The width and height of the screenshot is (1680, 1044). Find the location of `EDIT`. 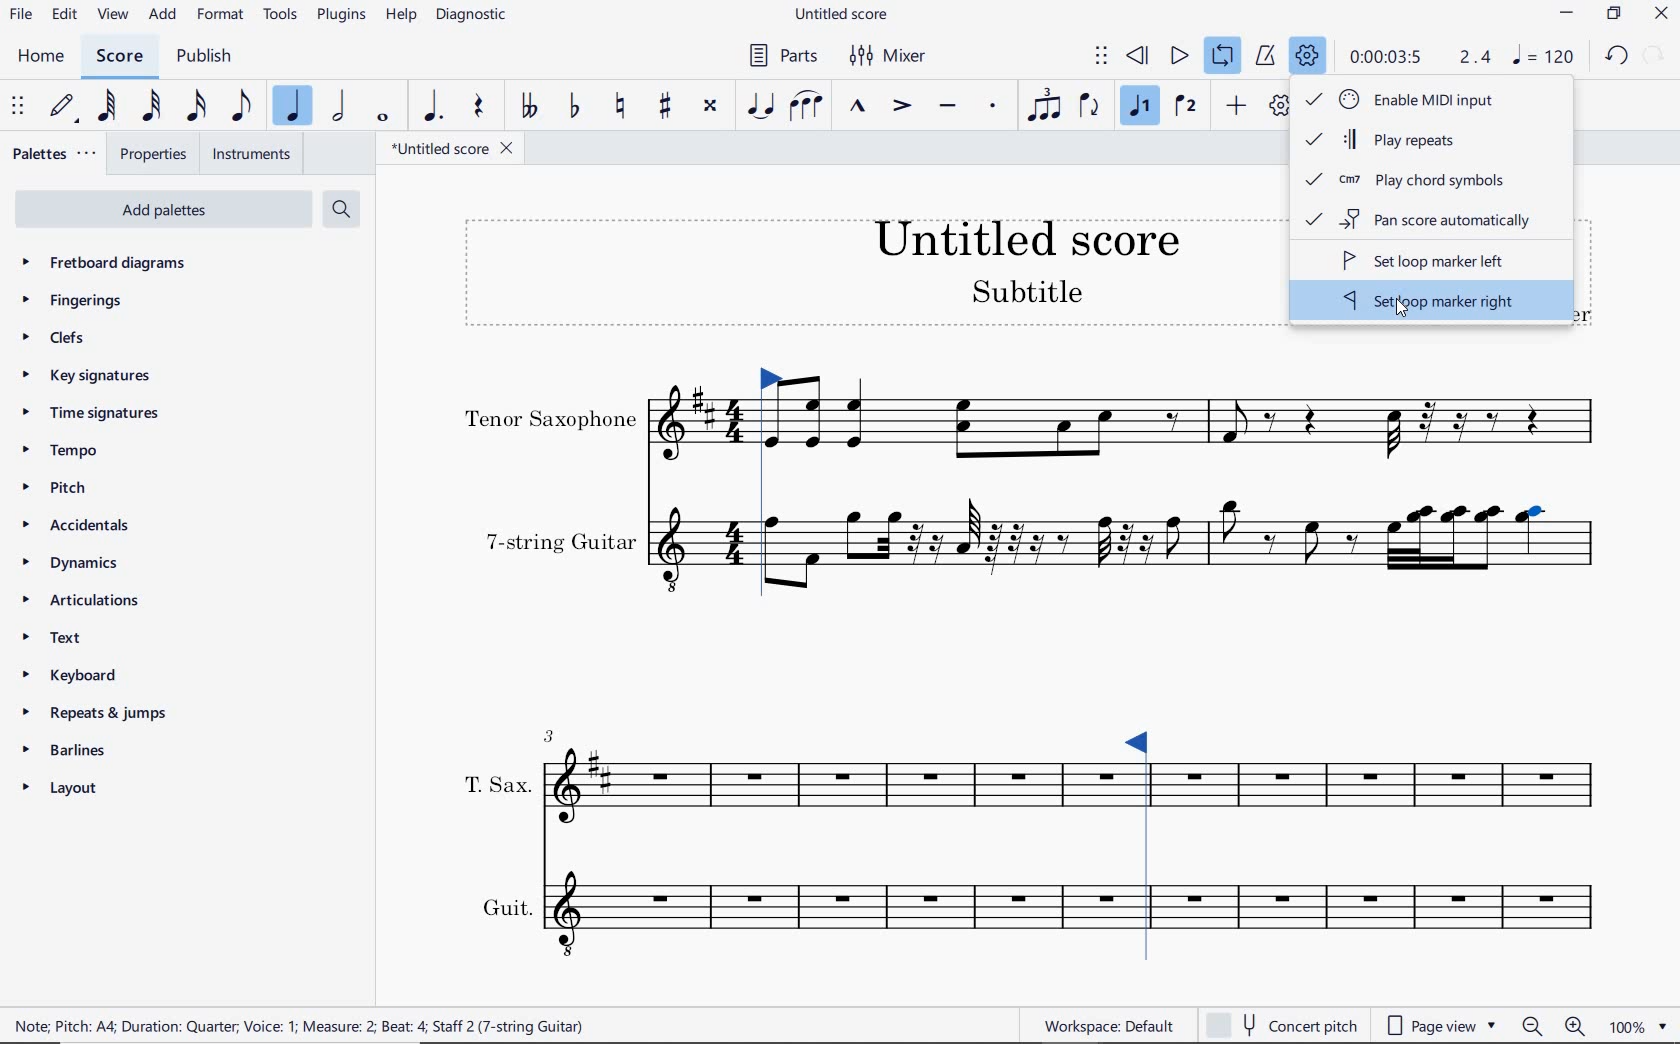

EDIT is located at coordinates (64, 16).